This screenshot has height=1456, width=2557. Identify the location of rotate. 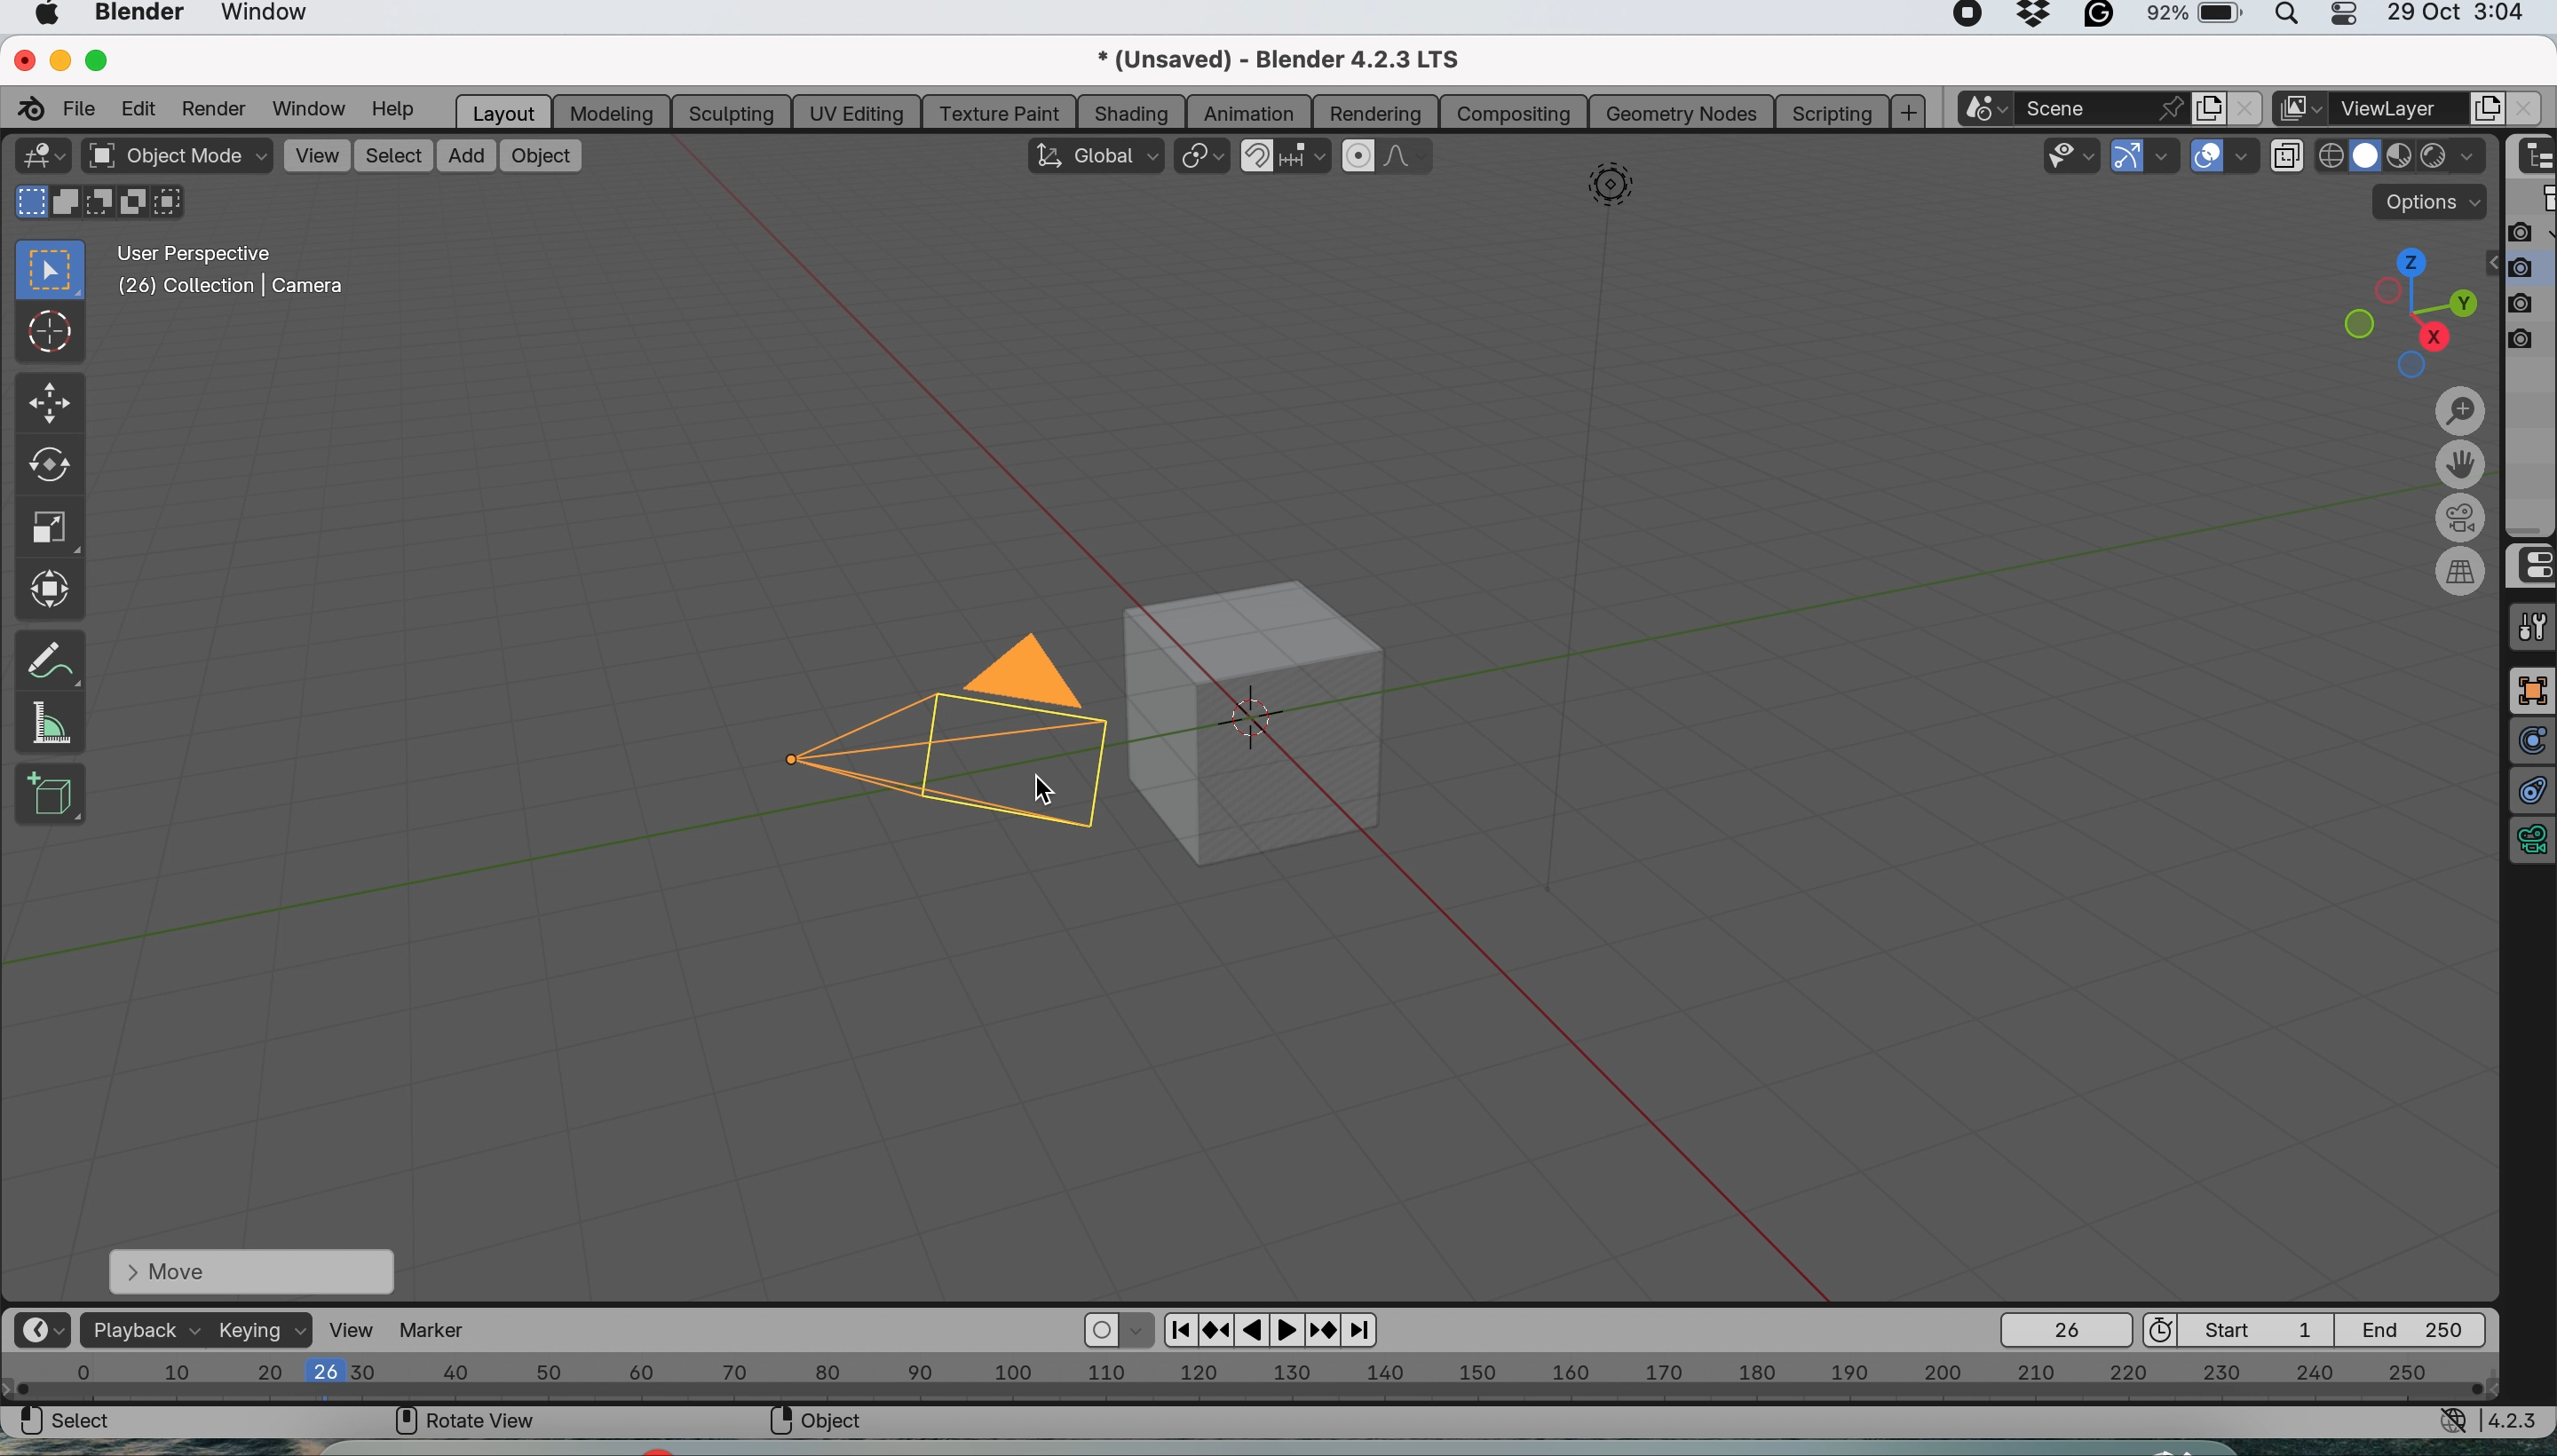
(46, 470).